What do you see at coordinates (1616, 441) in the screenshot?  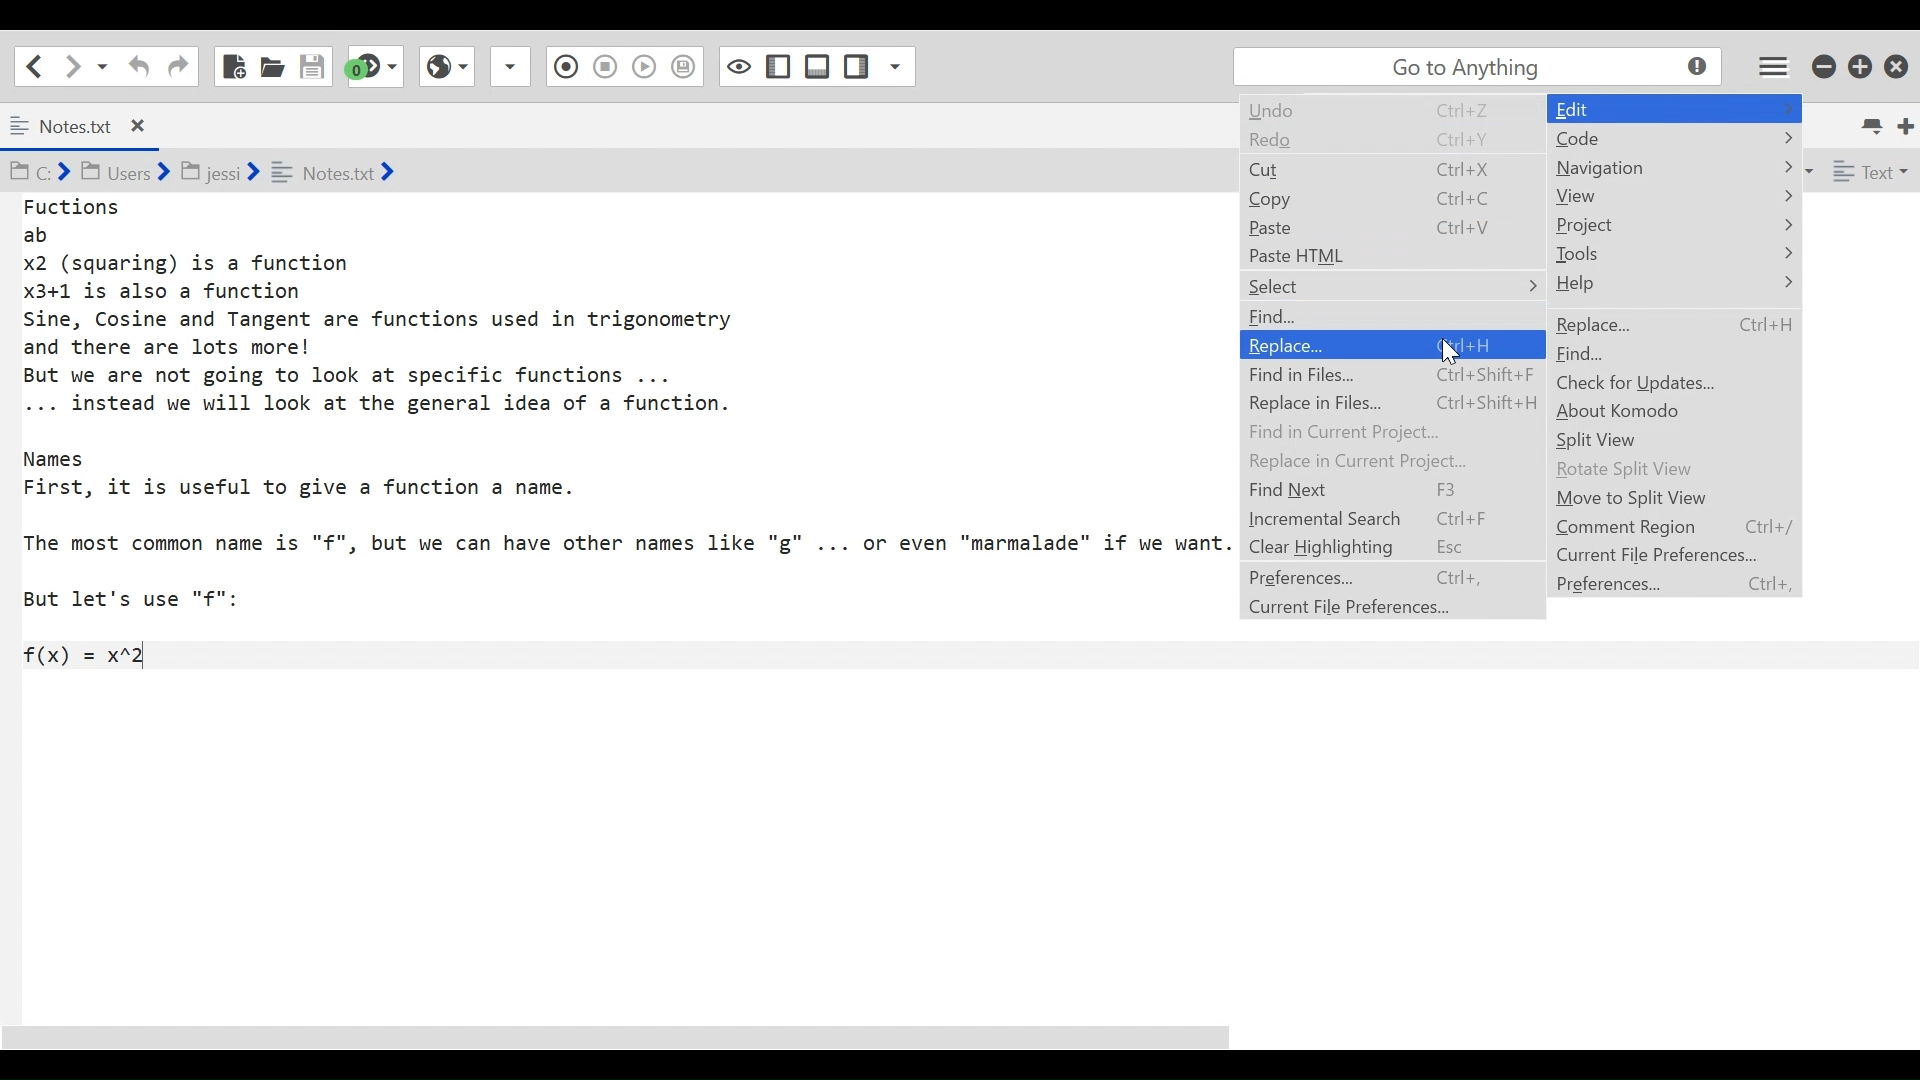 I see `Split View` at bounding box center [1616, 441].